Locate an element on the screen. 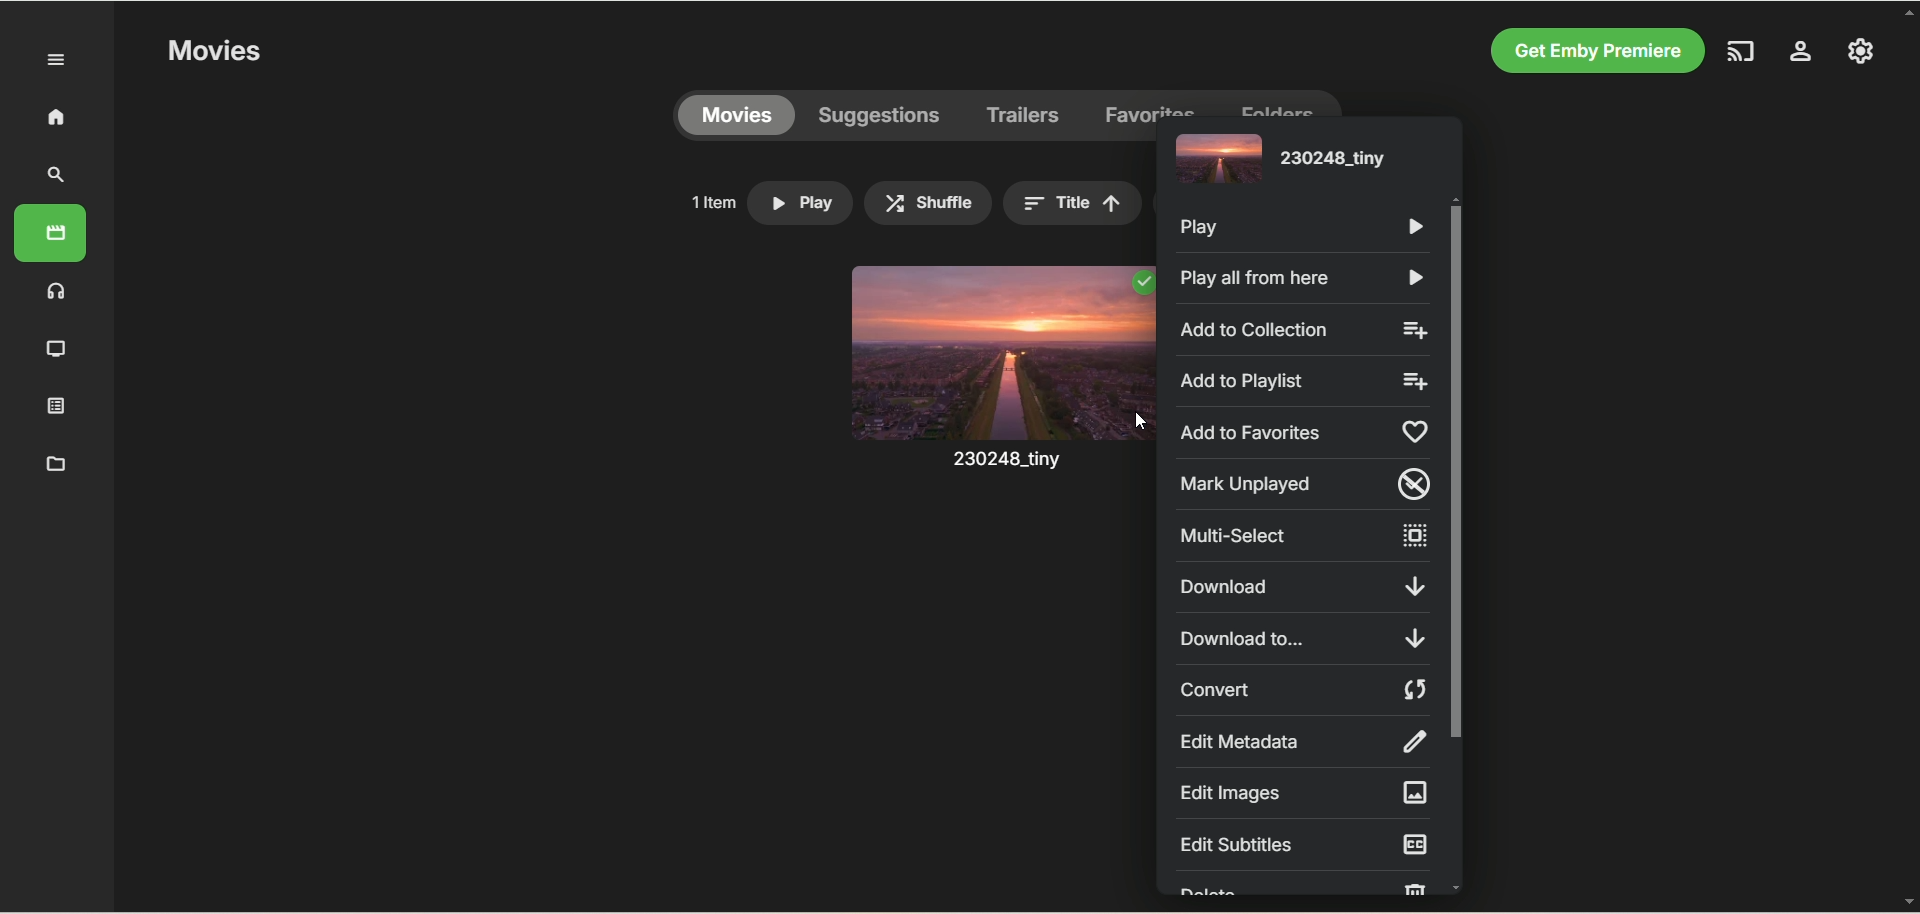  server is located at coordinates (1801, 54).